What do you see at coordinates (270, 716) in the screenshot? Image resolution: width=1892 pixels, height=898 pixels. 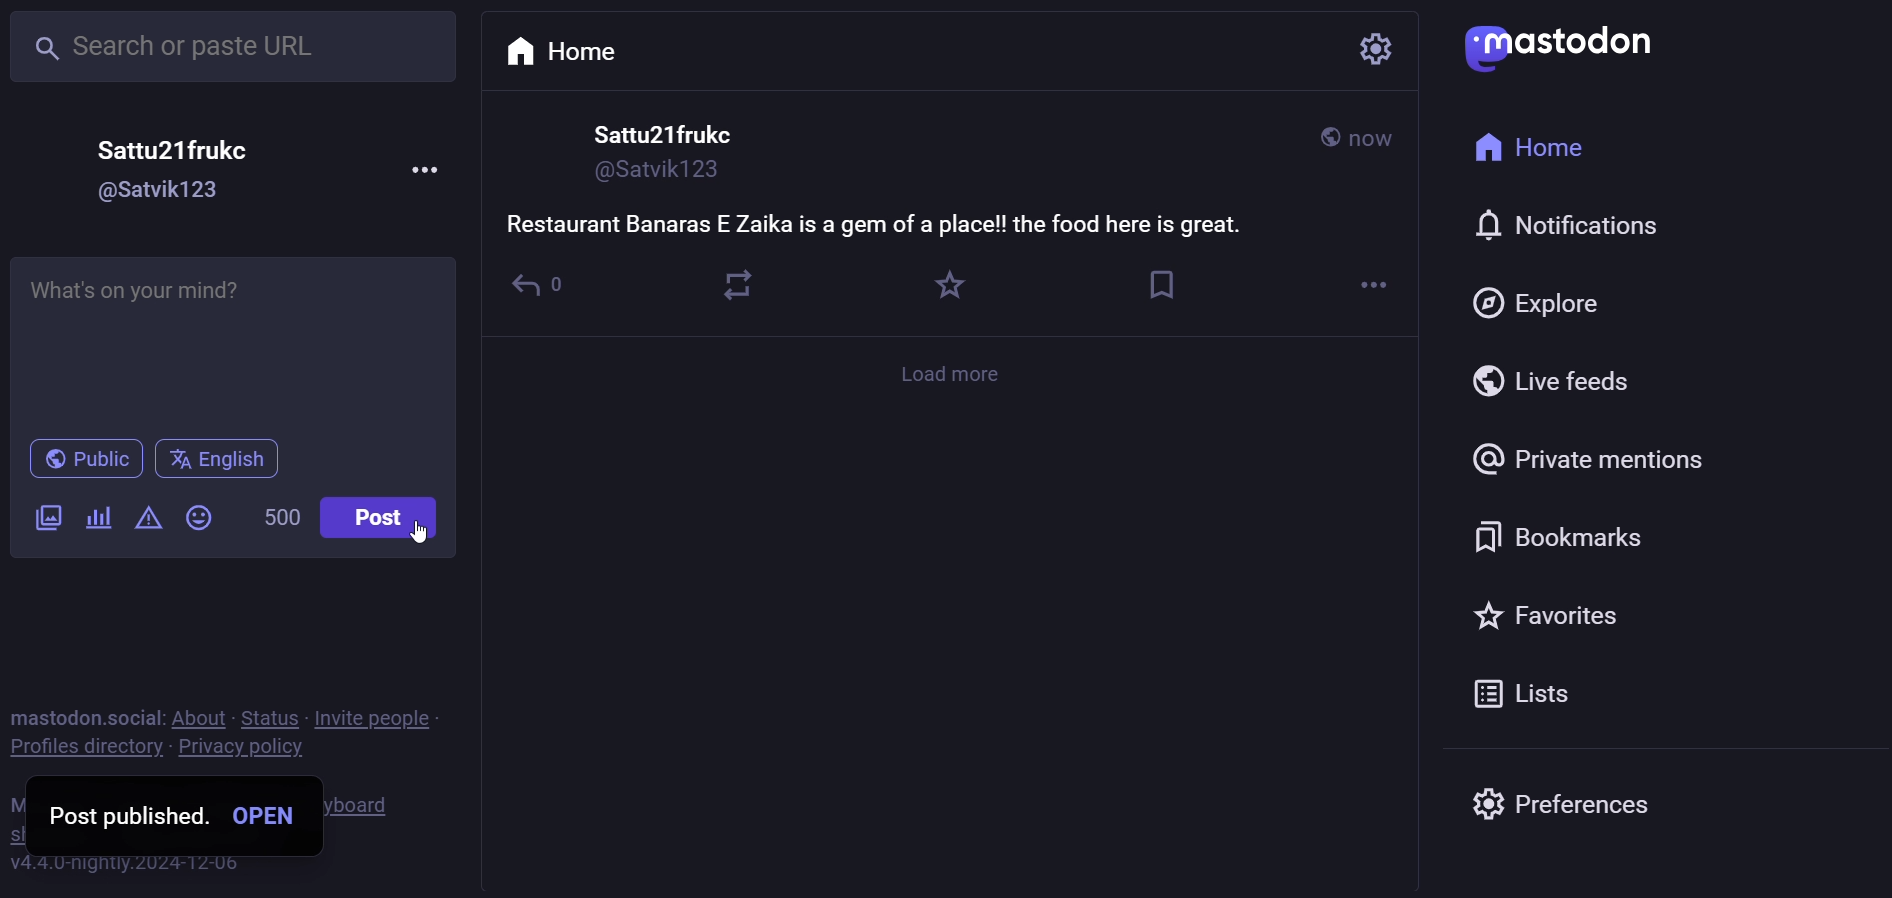 I see `status` at bounding box center [270, 716].